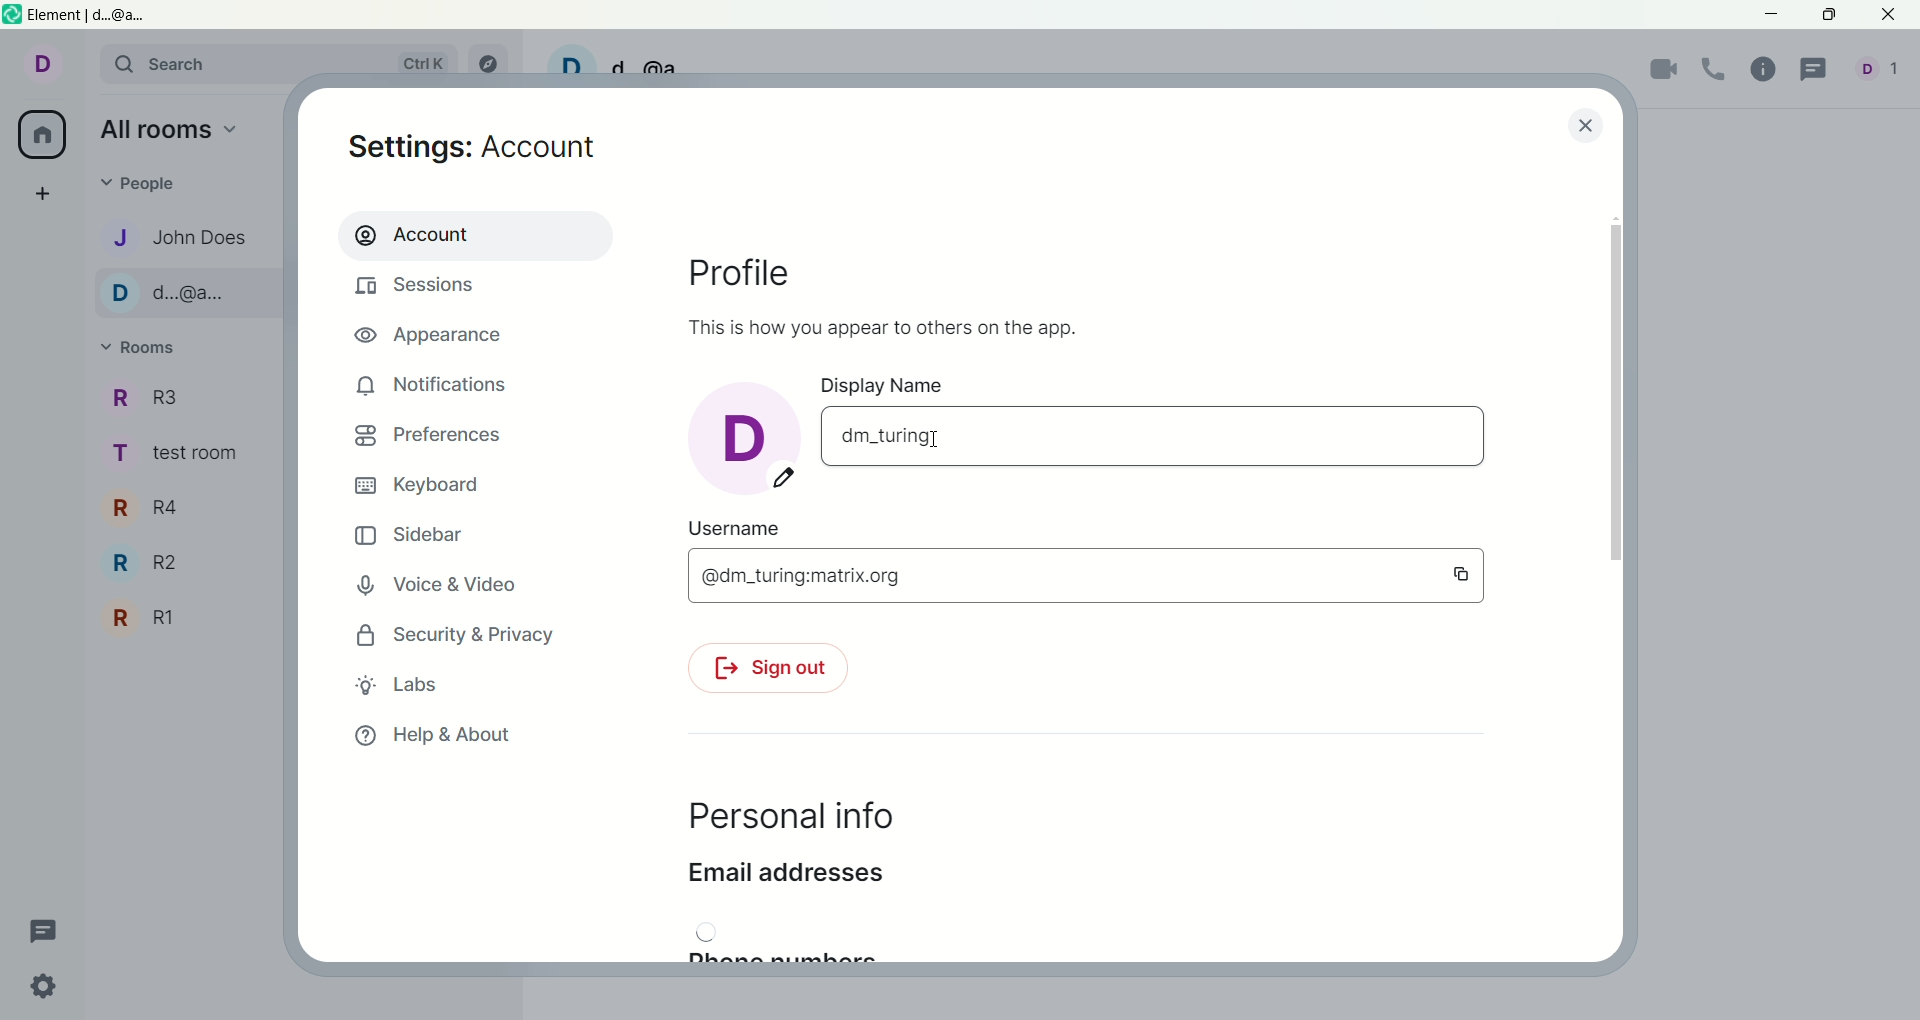 The image size is (1920, 1020). What do you see at coordinates (154, 508) in the screenshot?
I see `R4` at bounding box center [154, 508].